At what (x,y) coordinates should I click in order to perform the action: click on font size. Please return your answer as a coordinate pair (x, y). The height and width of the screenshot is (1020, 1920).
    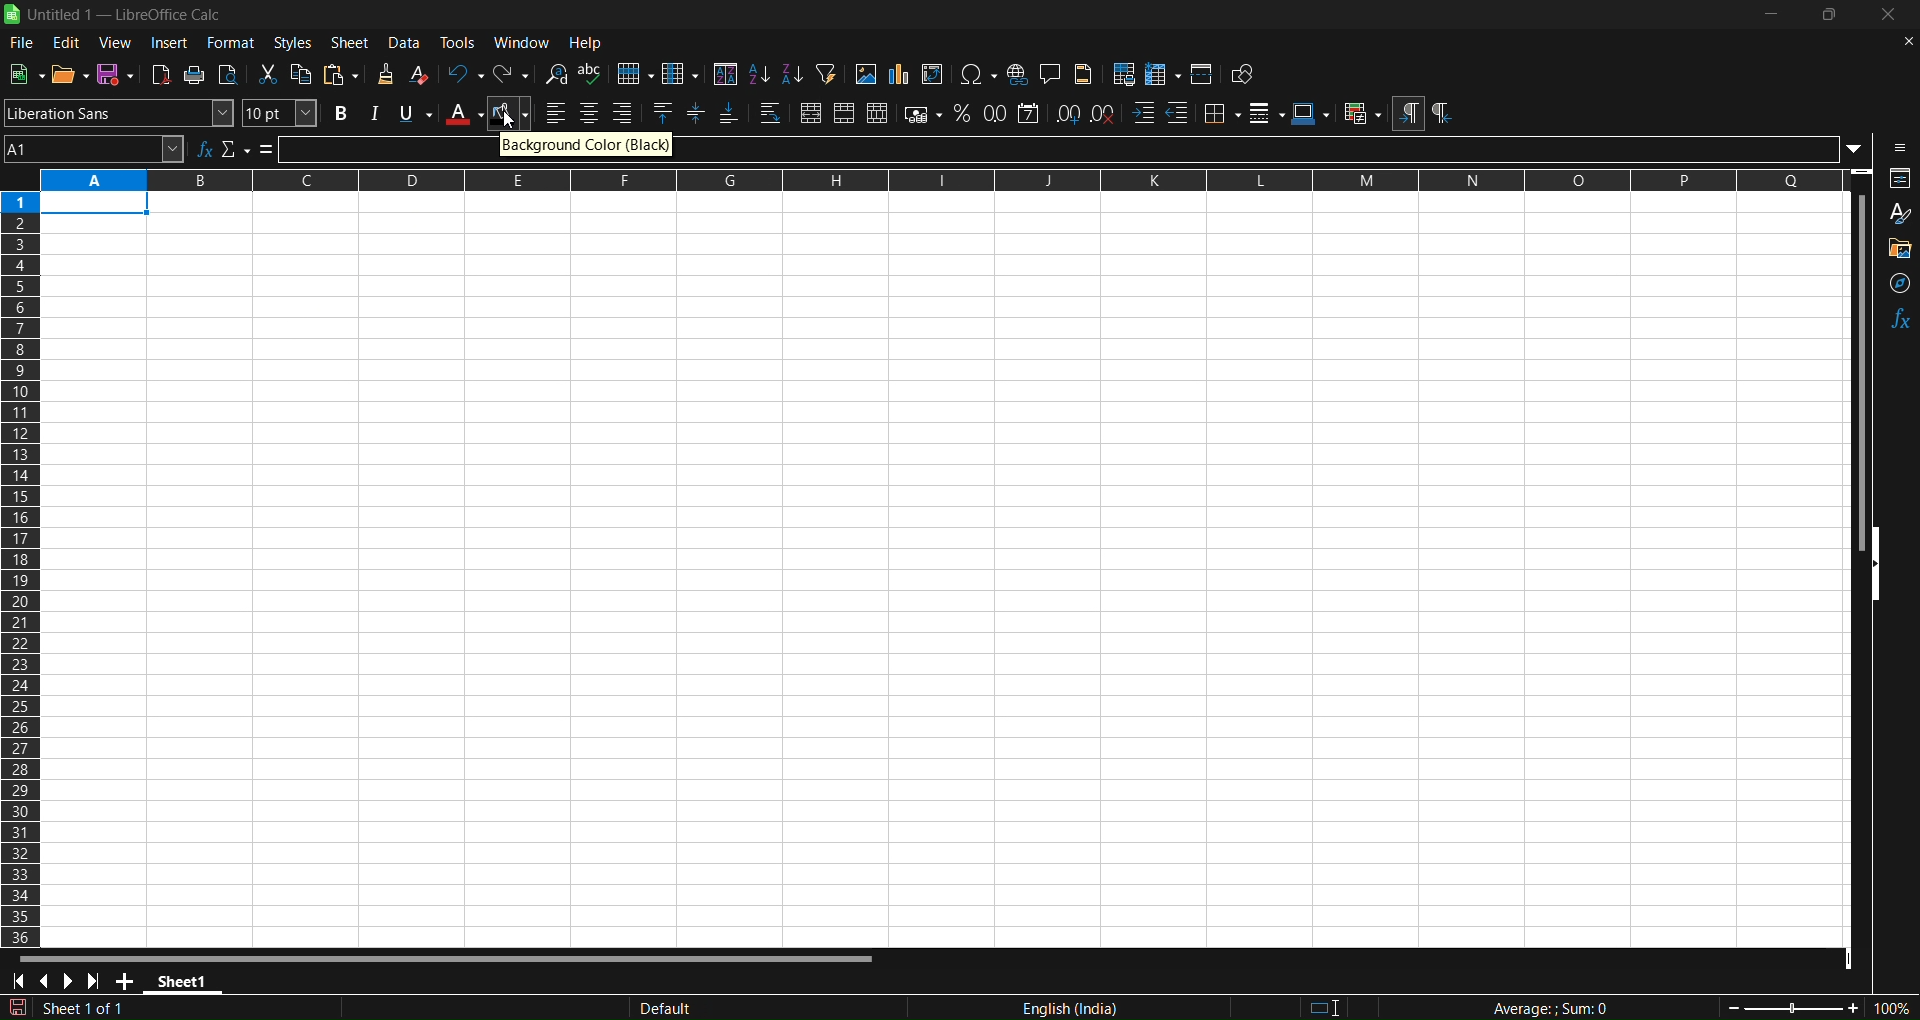
    Looking at the image, I should click on (279, 113).